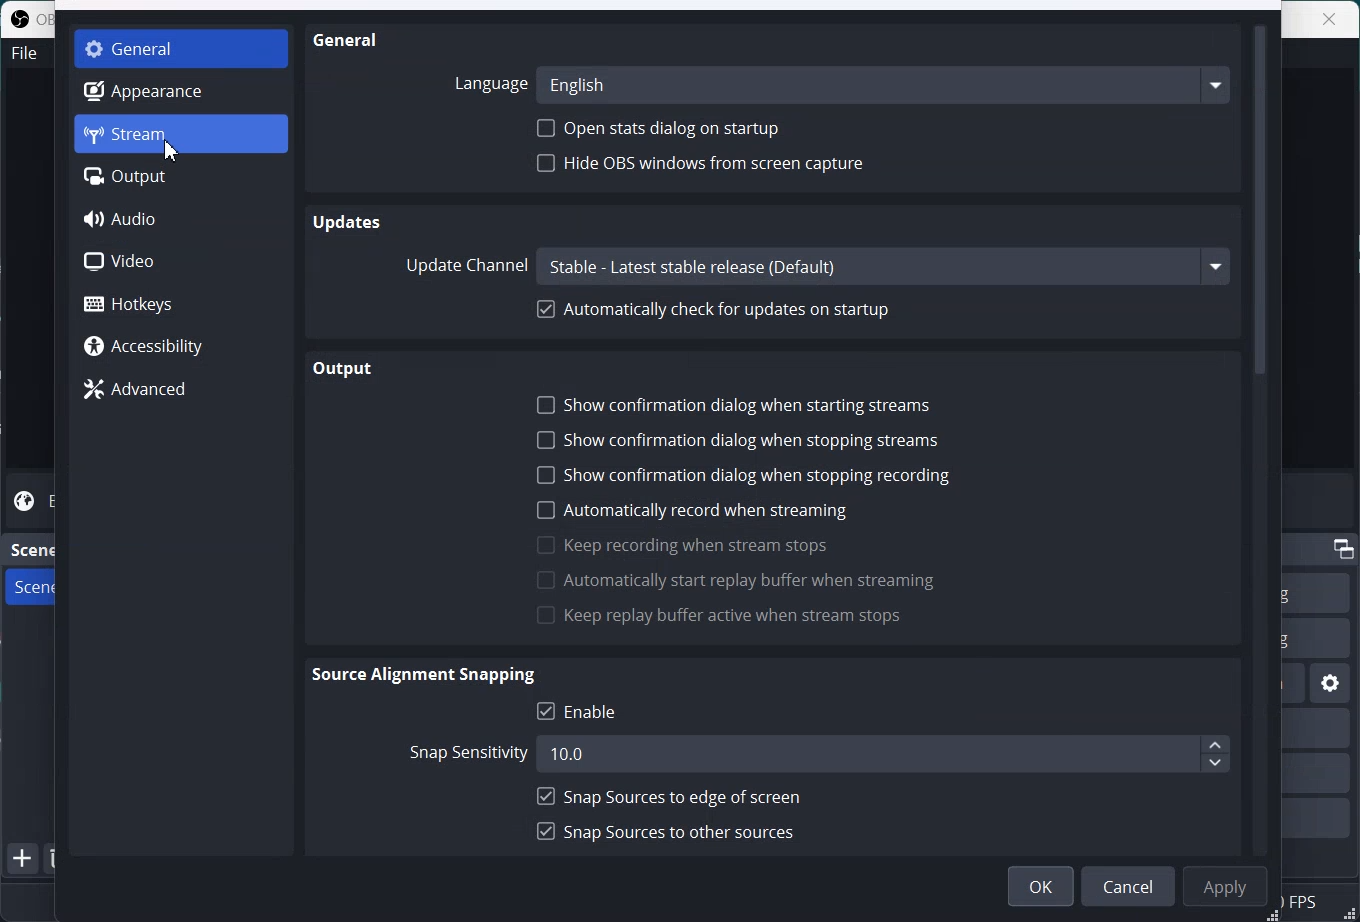 The height and width of the screenshot is (922, 1360). Describe the element at coordinates (180, 390) in the screenshot. I see `Advanced` at that location.